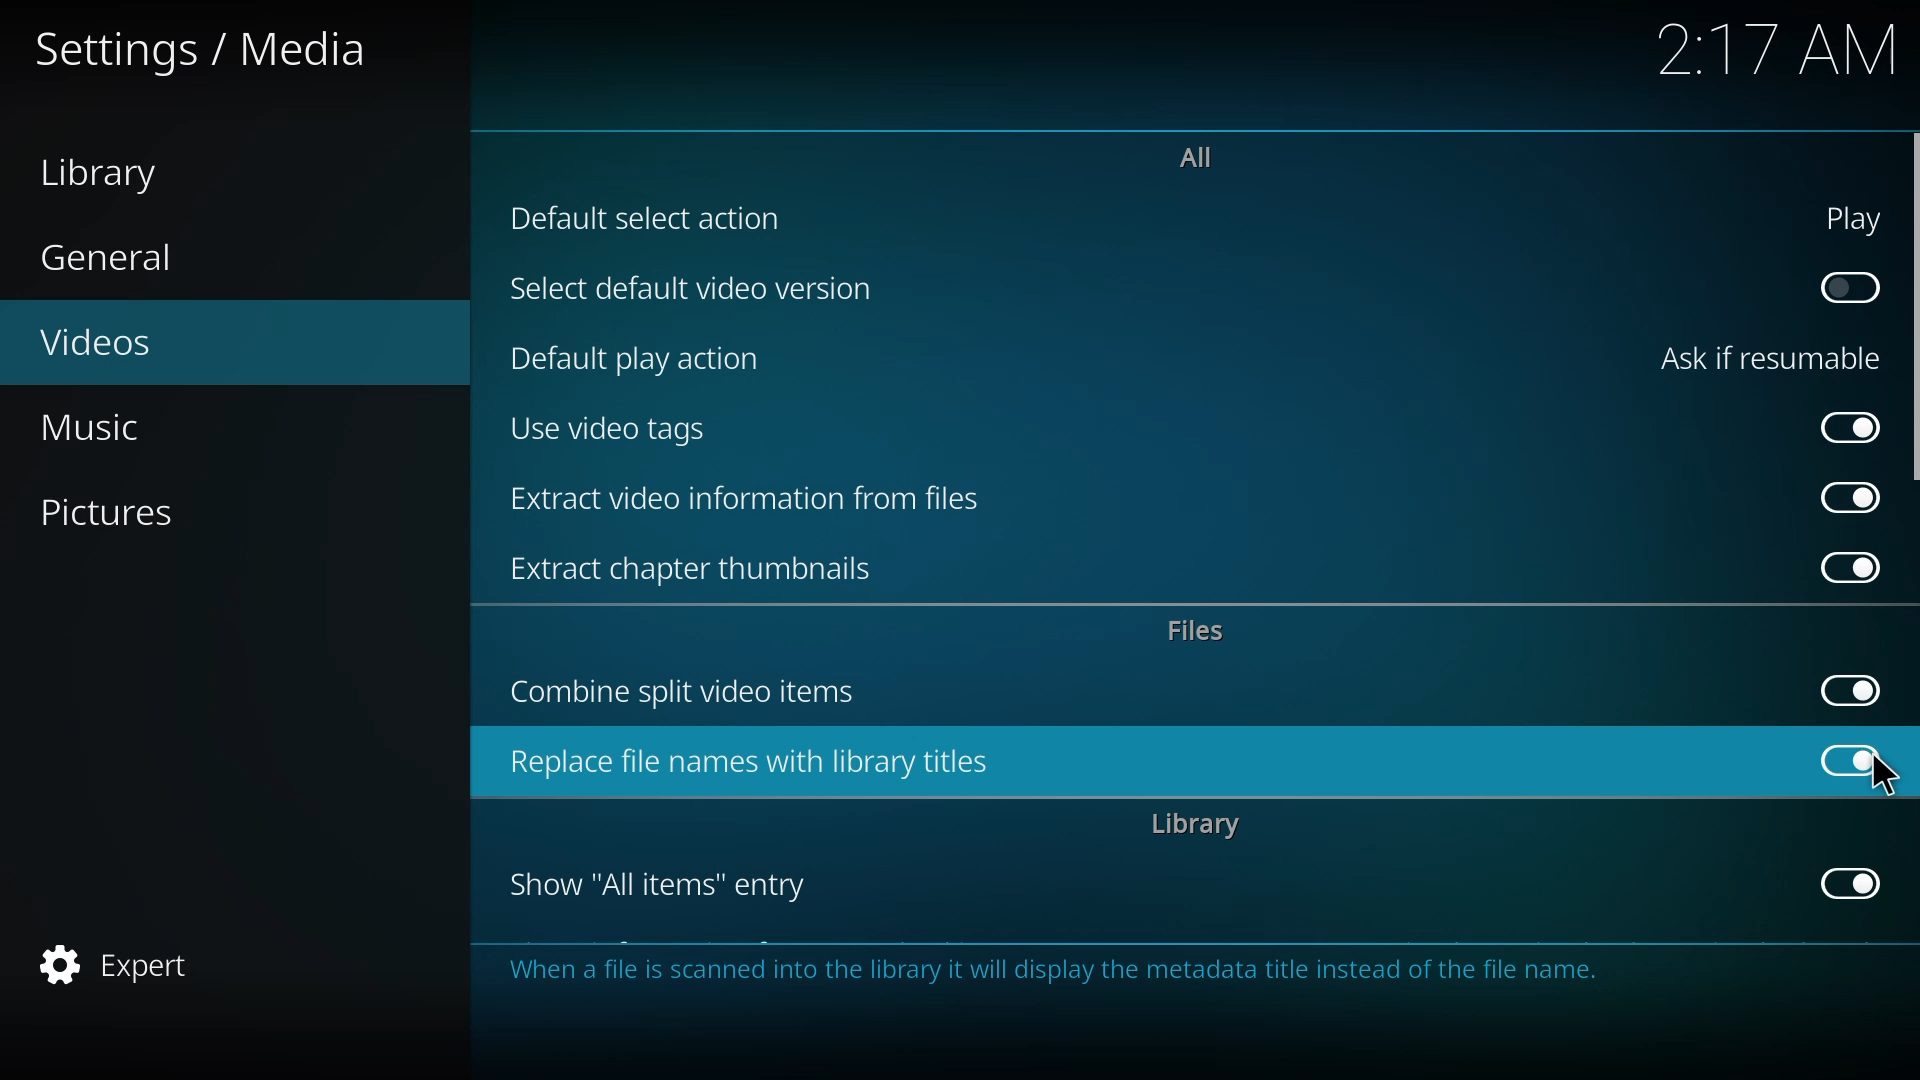  What do you see at coordinates (110, 514) in the screenshot?
I see `pictures` at bounding box center [110, 514].